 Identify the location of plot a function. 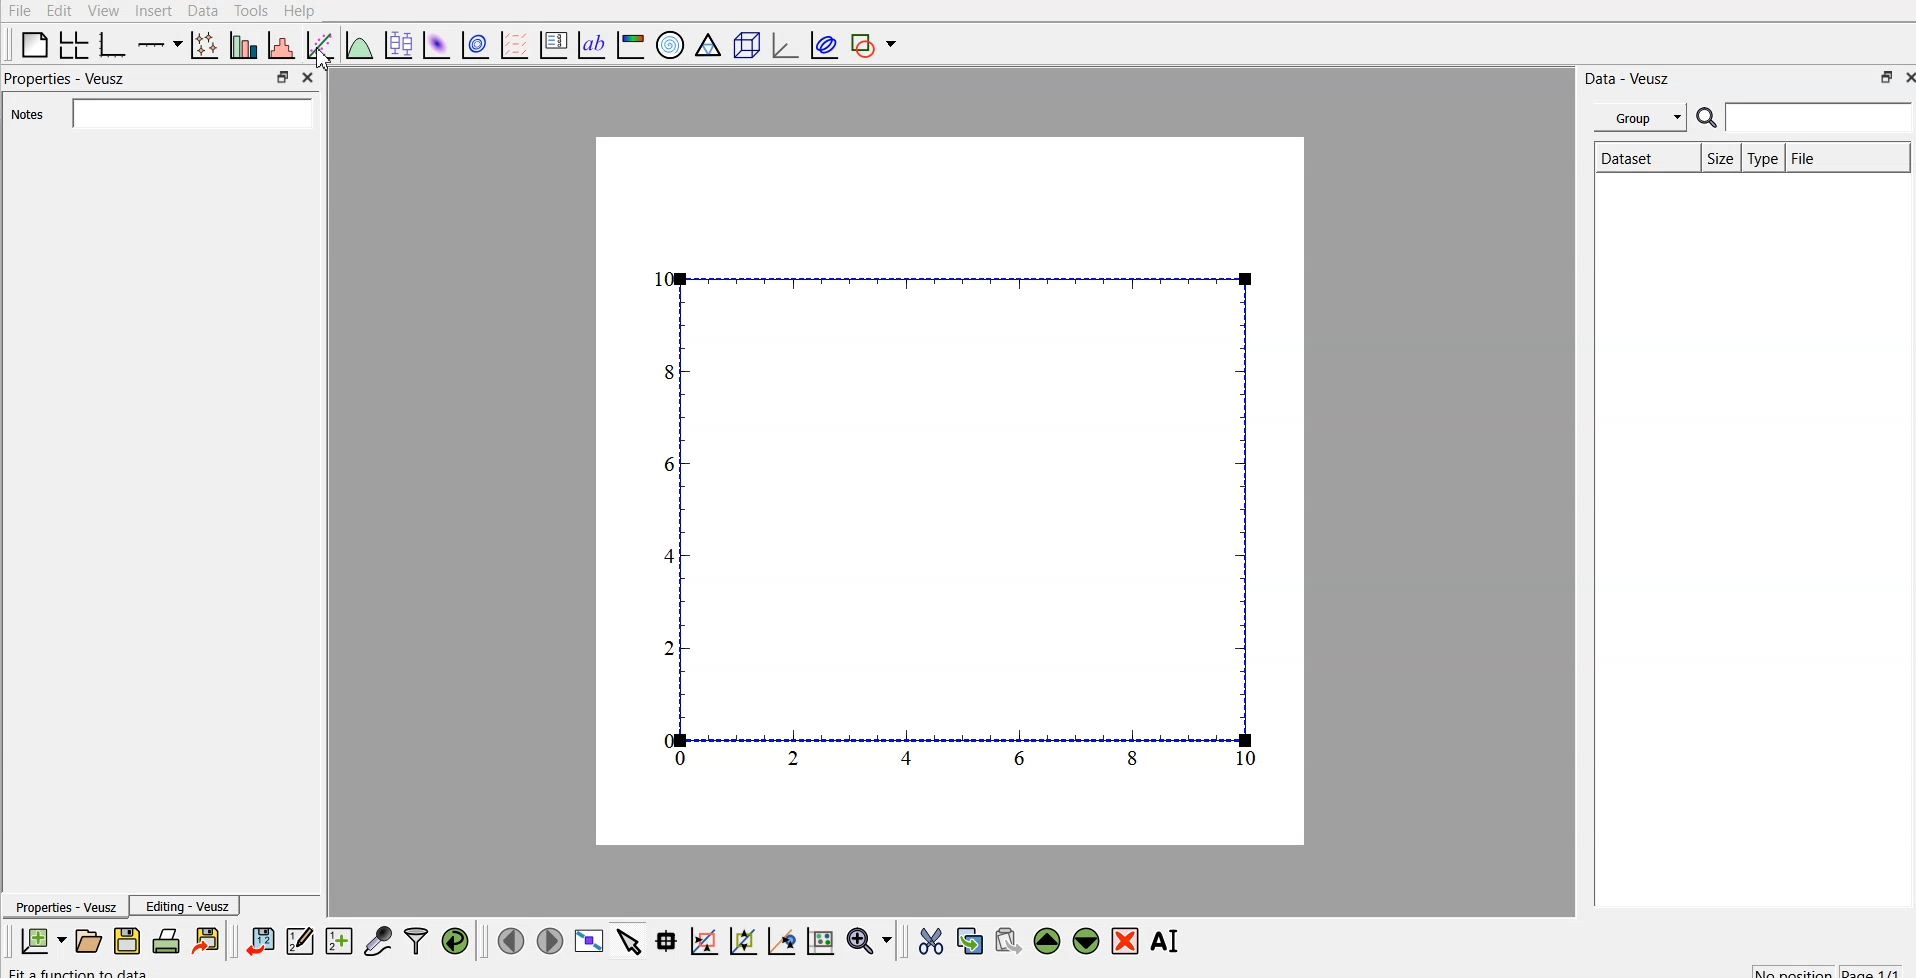
(358, 47).